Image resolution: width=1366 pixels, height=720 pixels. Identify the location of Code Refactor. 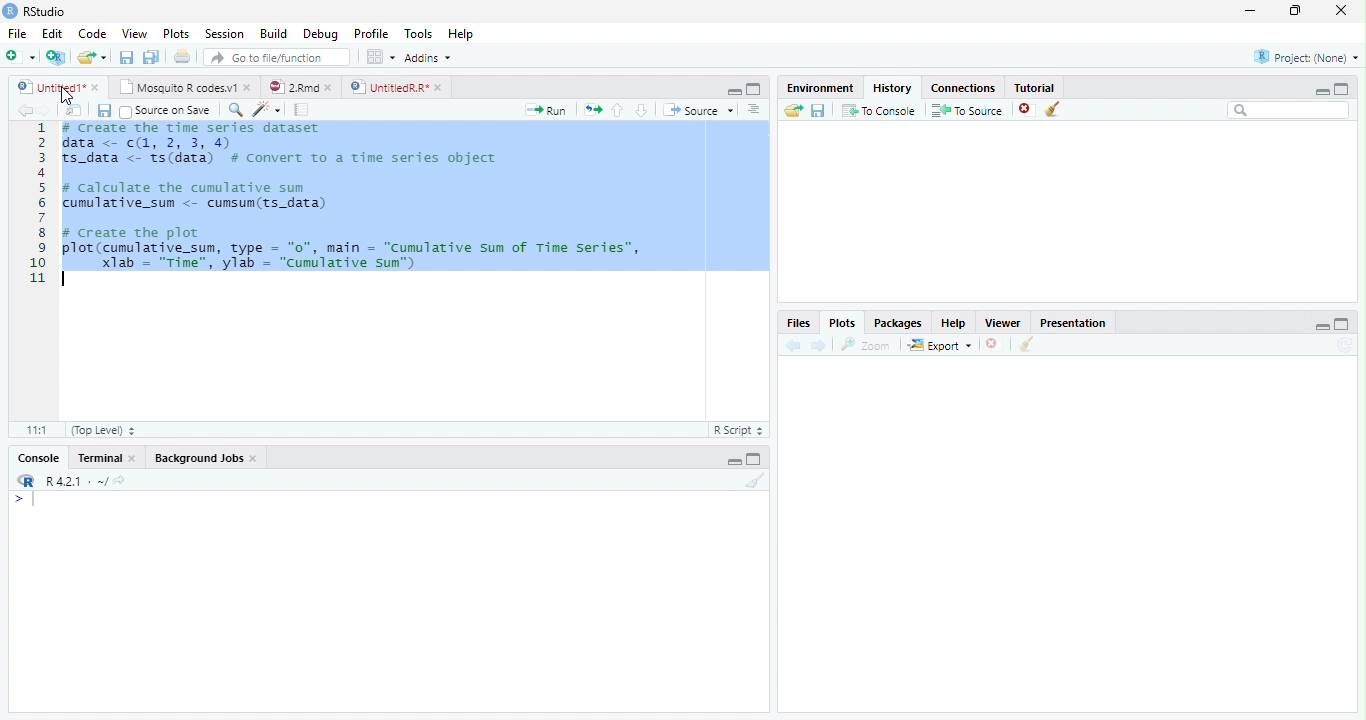
(269, 109).